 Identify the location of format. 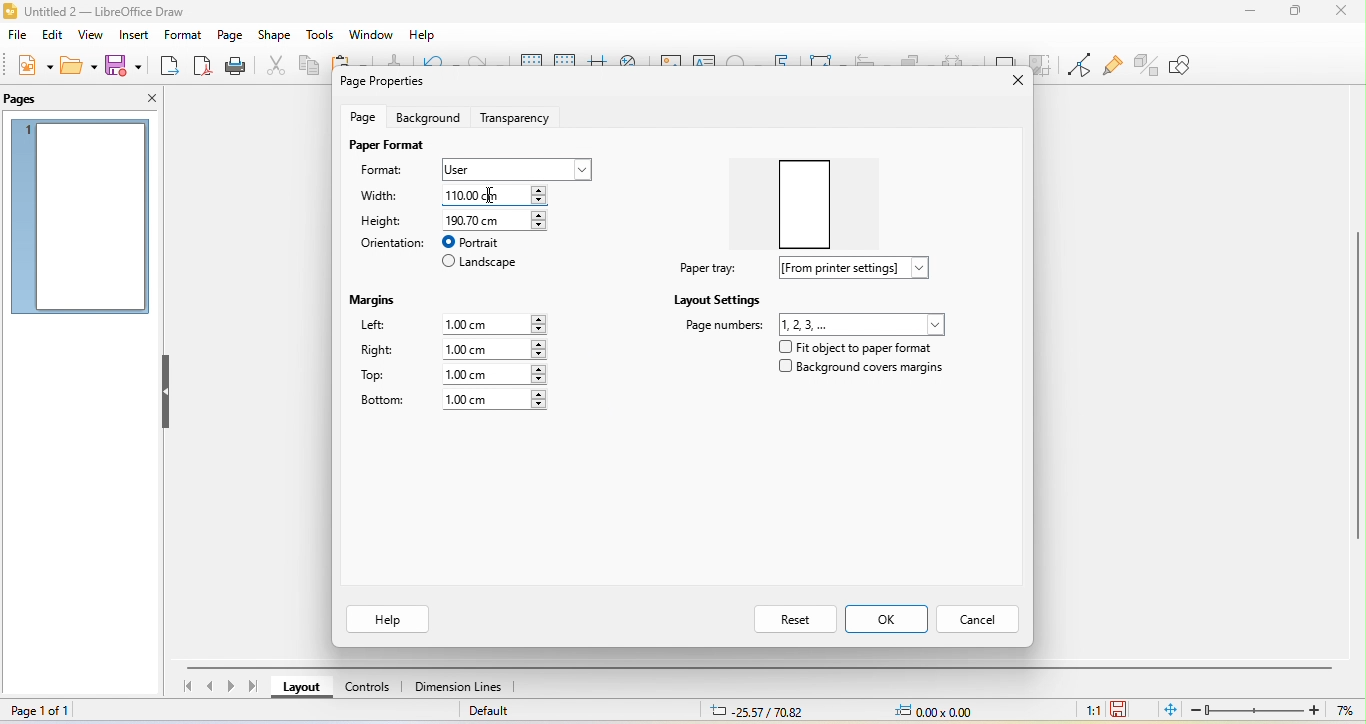
(391, 172).